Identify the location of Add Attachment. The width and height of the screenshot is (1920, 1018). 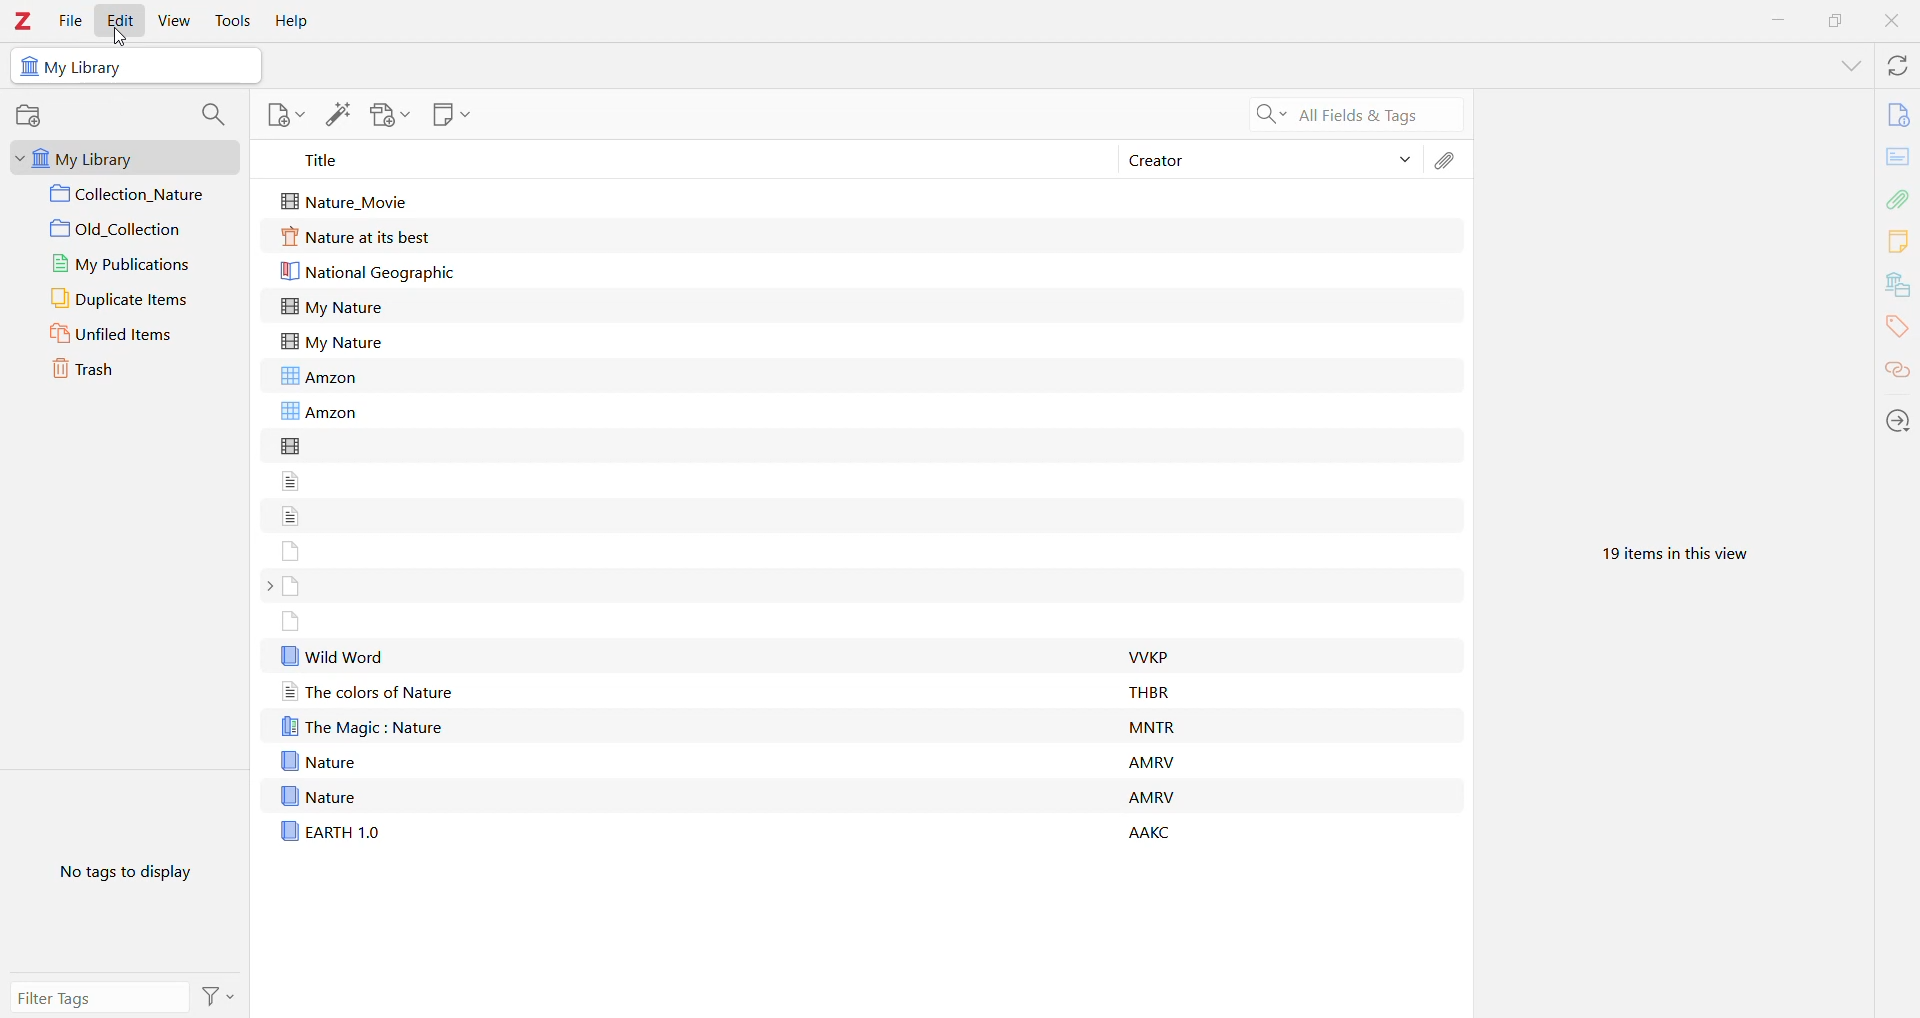
(389, 115).